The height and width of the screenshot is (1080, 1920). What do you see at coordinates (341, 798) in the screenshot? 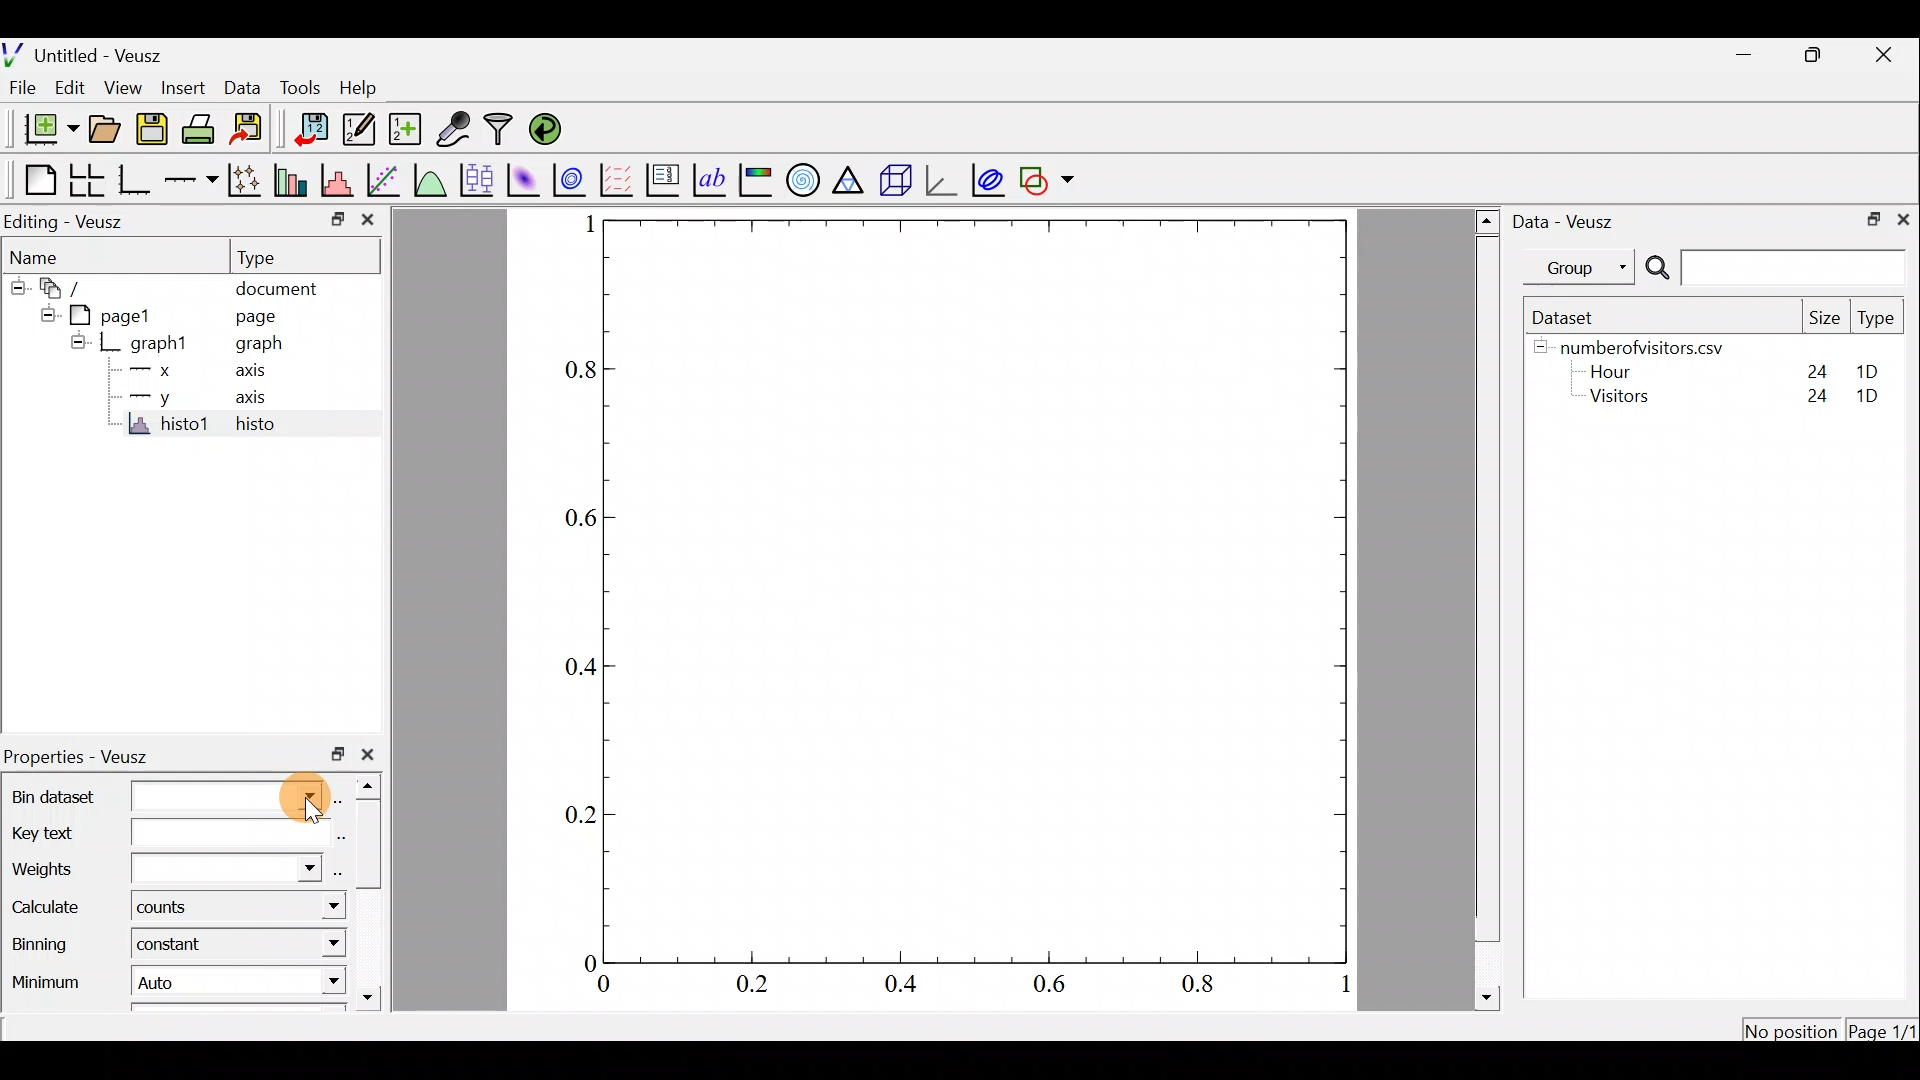
I see `select using dataset browser` at bounding box center [341, 798].